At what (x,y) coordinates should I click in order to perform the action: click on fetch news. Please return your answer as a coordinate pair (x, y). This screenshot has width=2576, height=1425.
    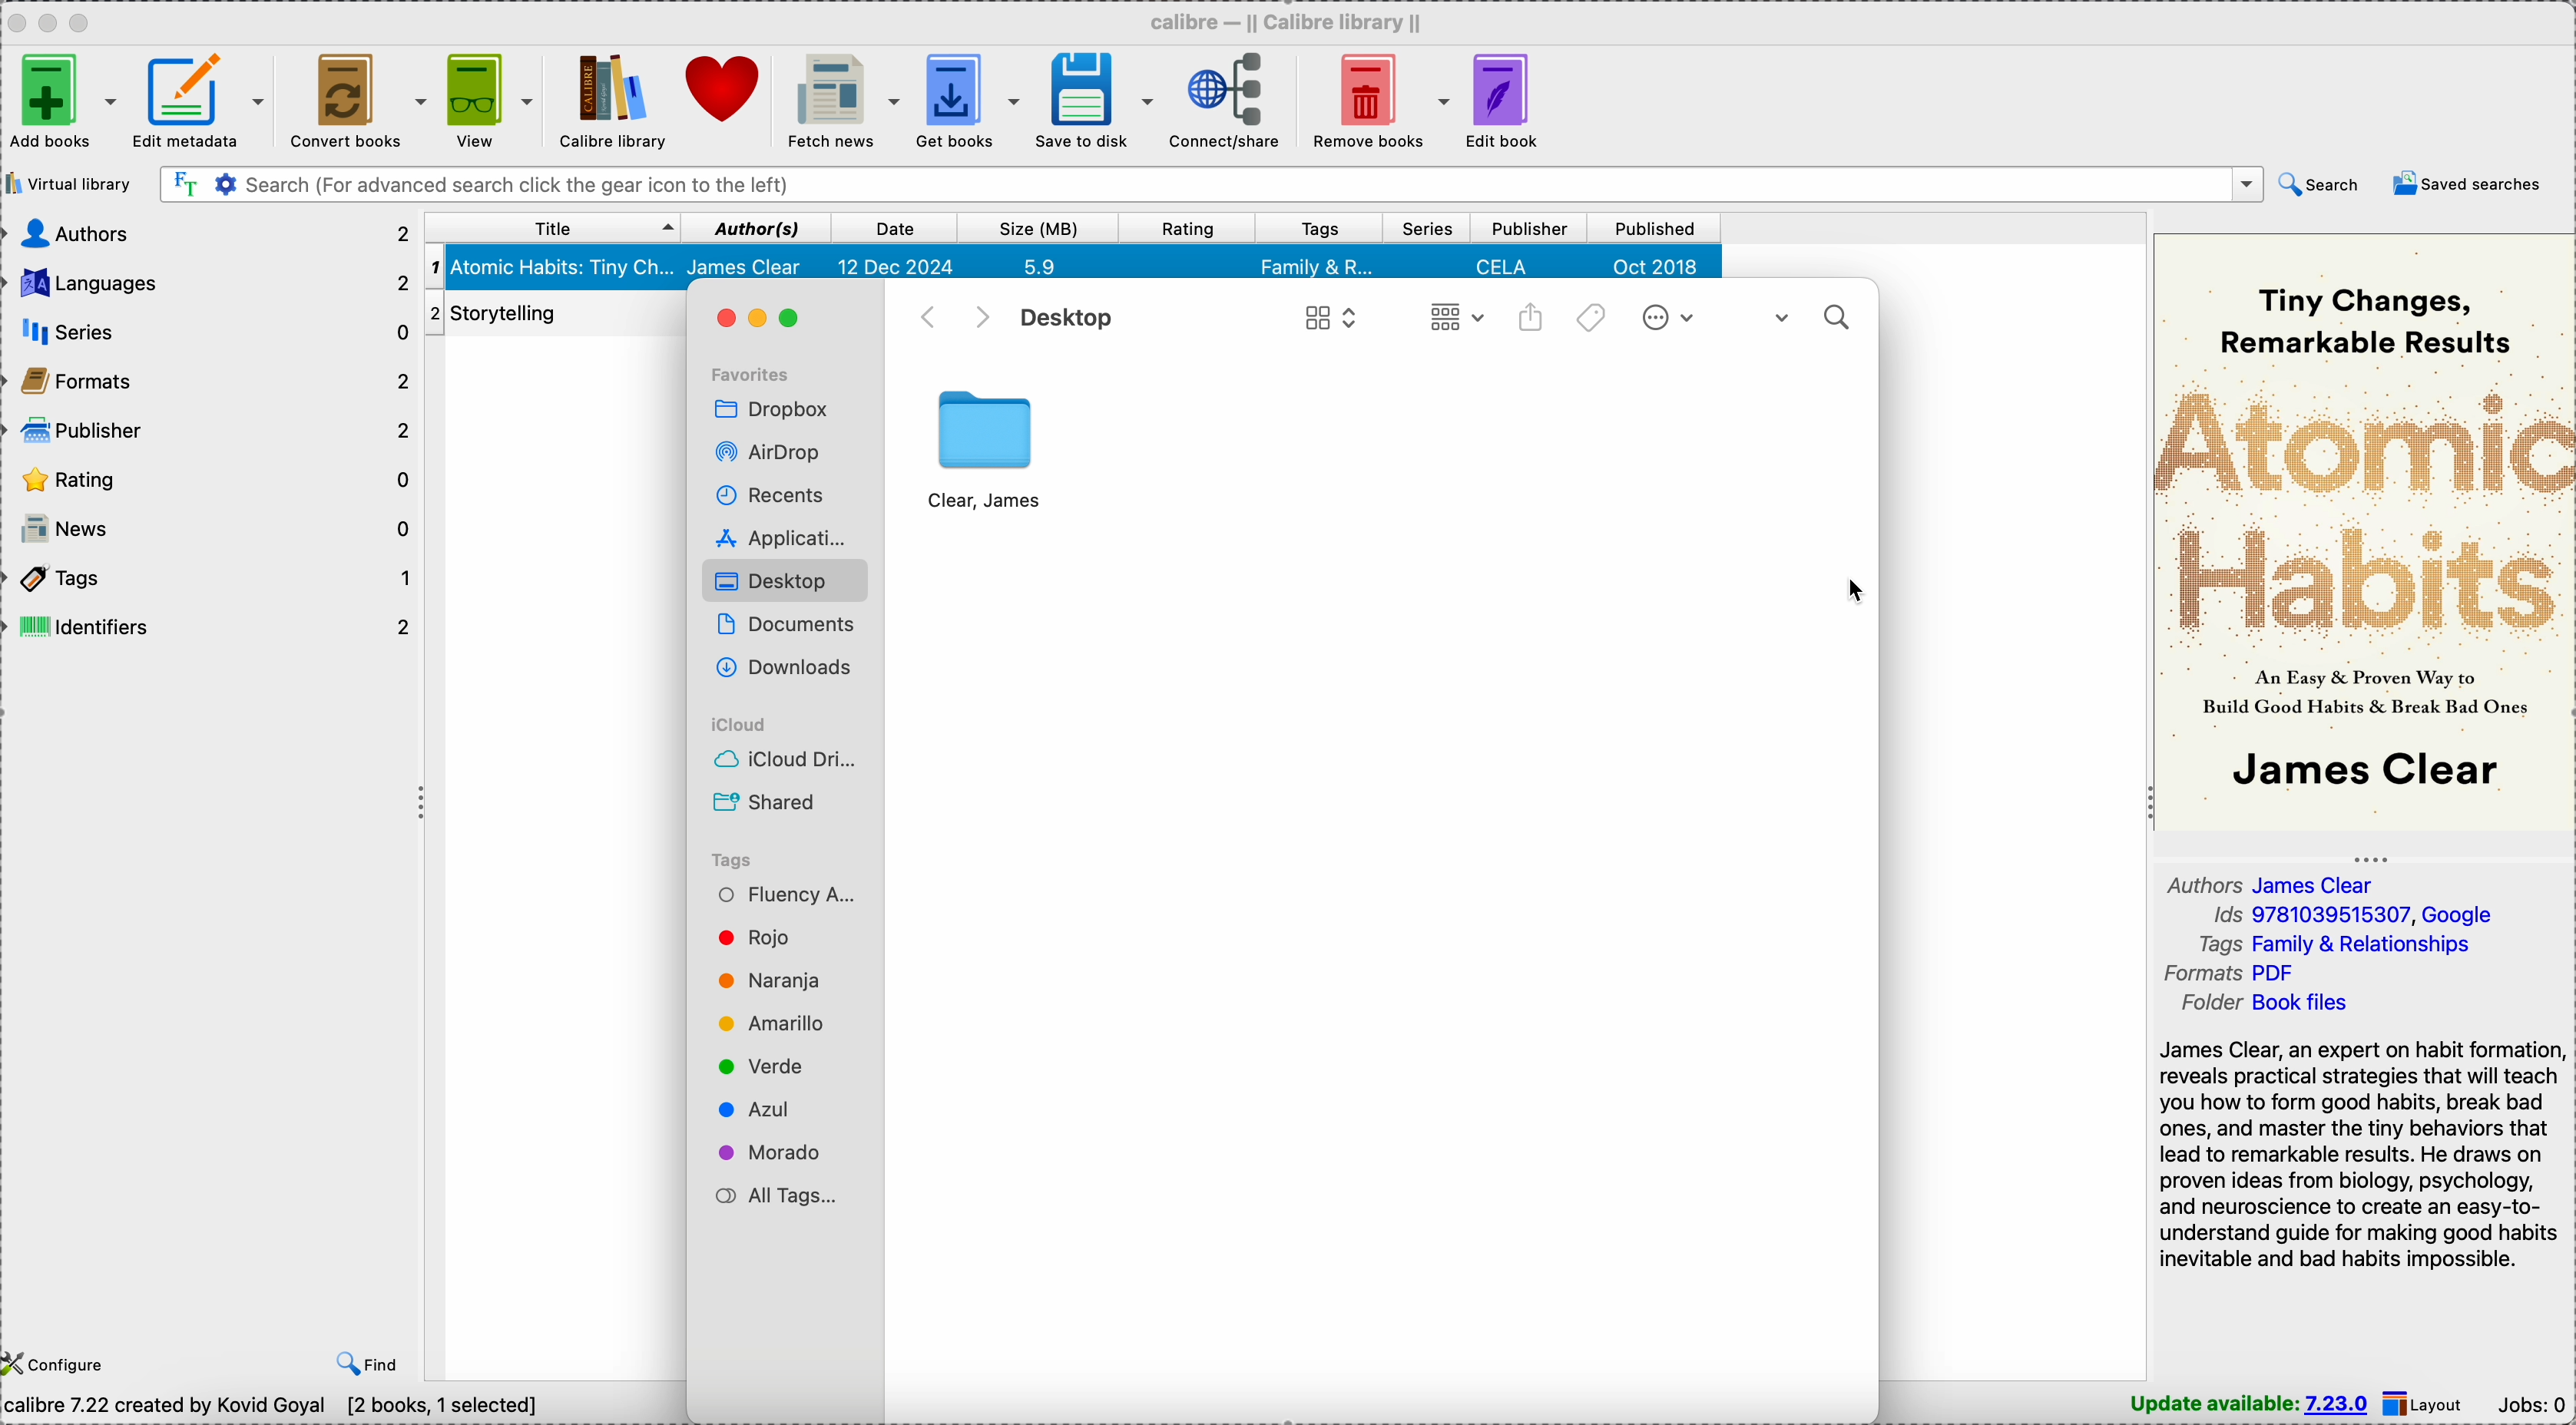
    Looking at the image, I should click on (839, 99).